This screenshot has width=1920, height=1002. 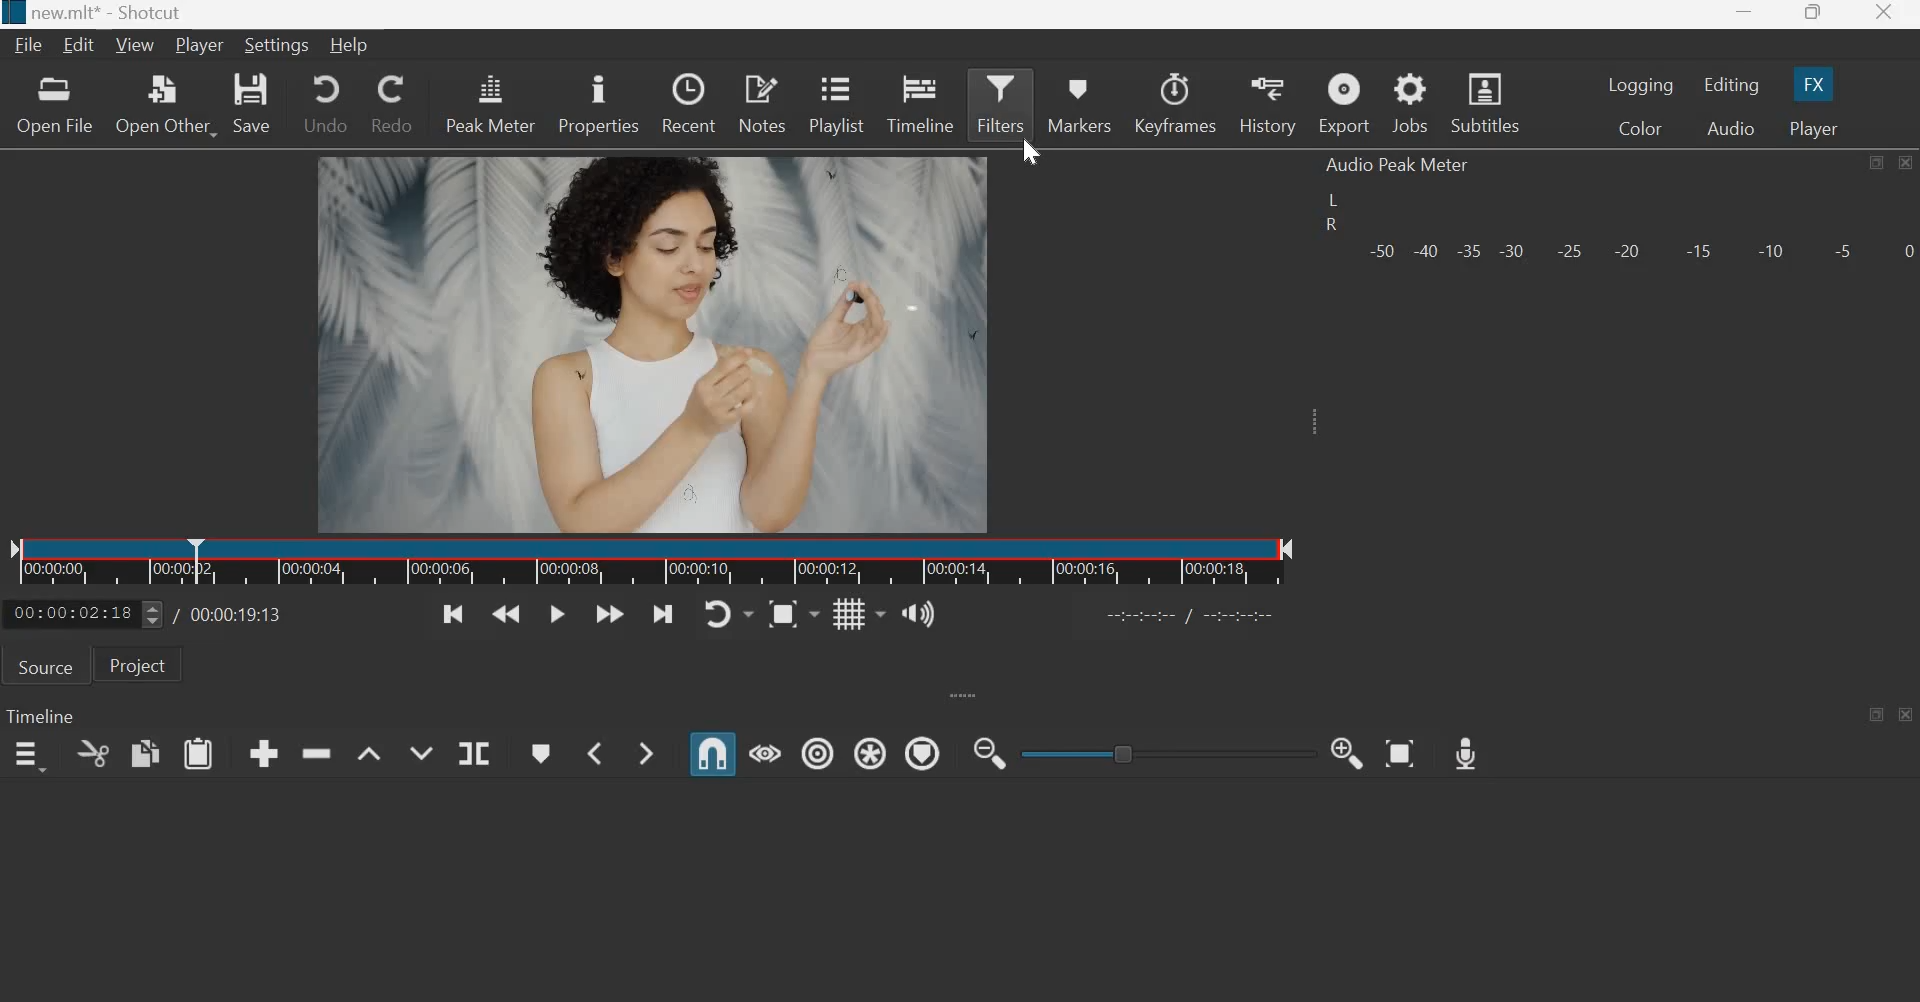 I want to click on Play quickly forwards, so click(x=611, y=614).